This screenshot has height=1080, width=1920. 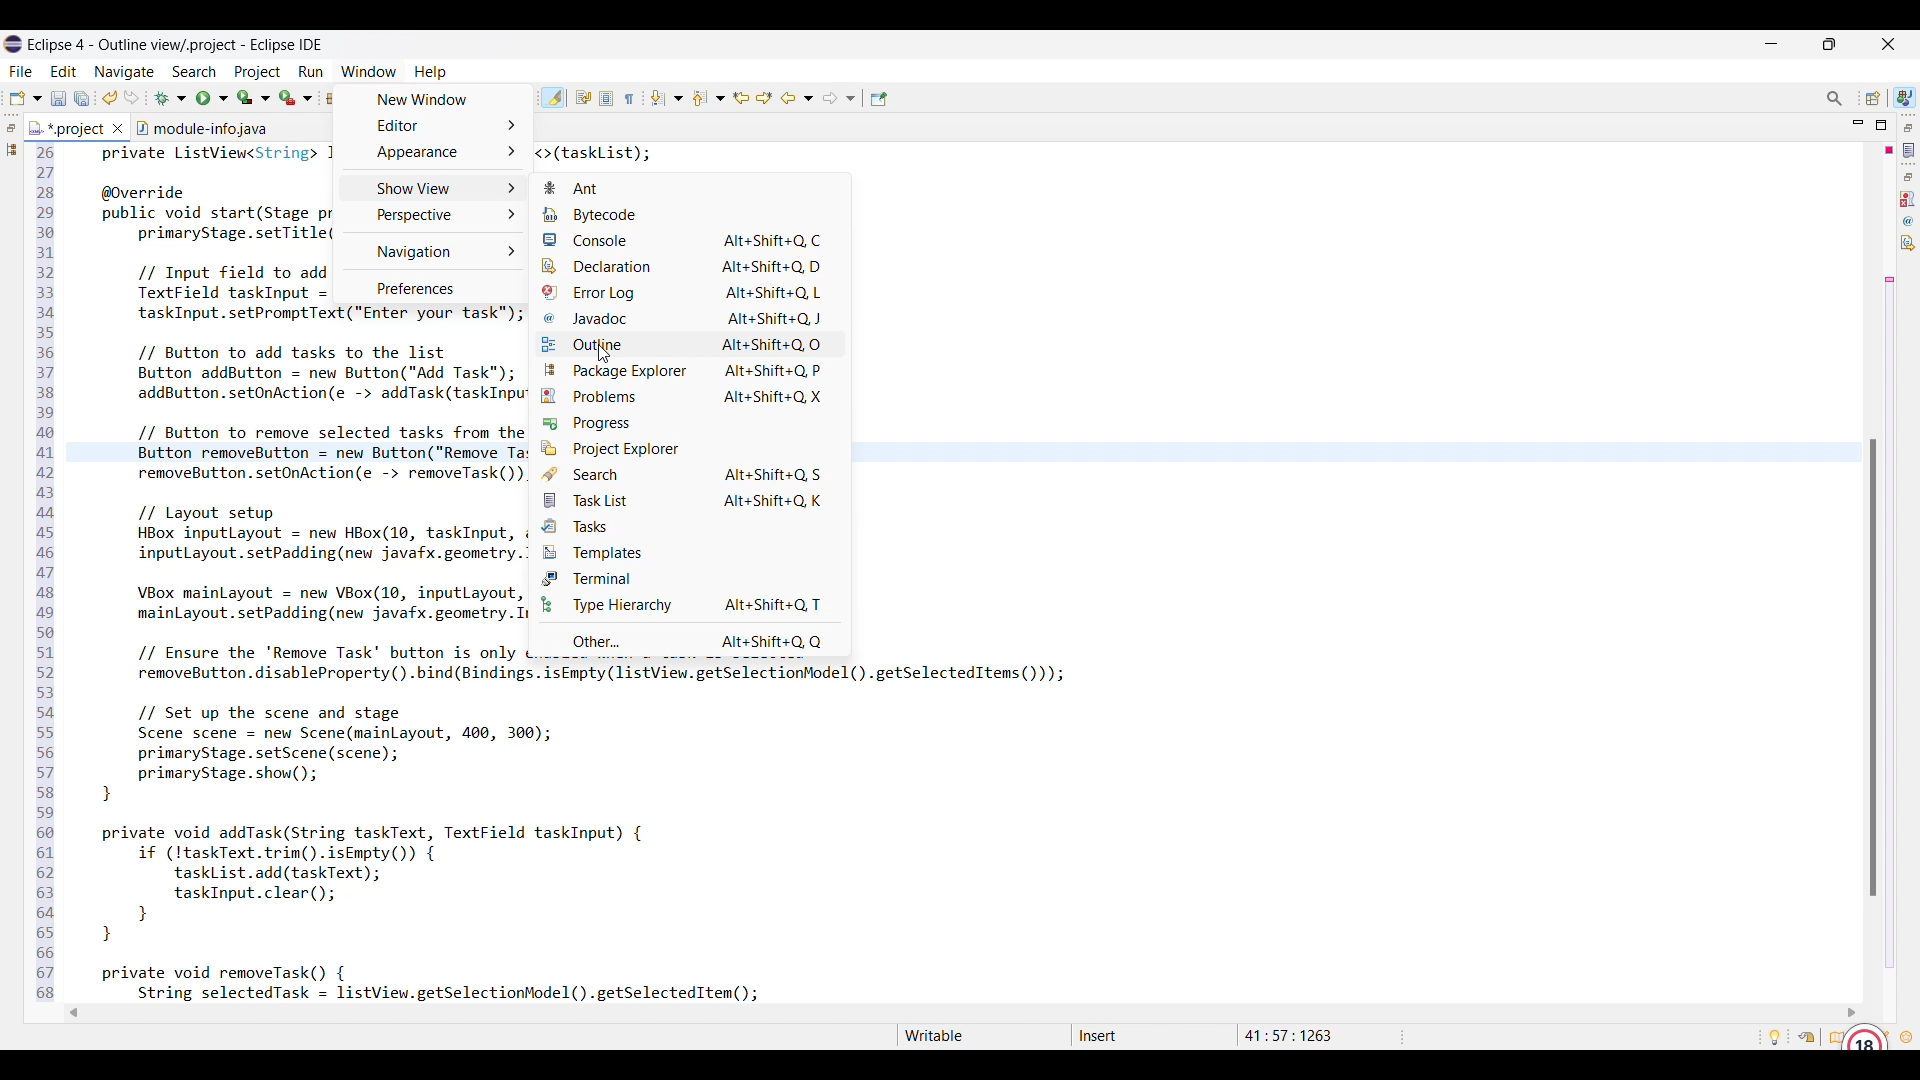 What do you see at coordinates (1873, 667) in the screenshot?
I see `Vertical slide bar` at bounding box center [1873, 667].